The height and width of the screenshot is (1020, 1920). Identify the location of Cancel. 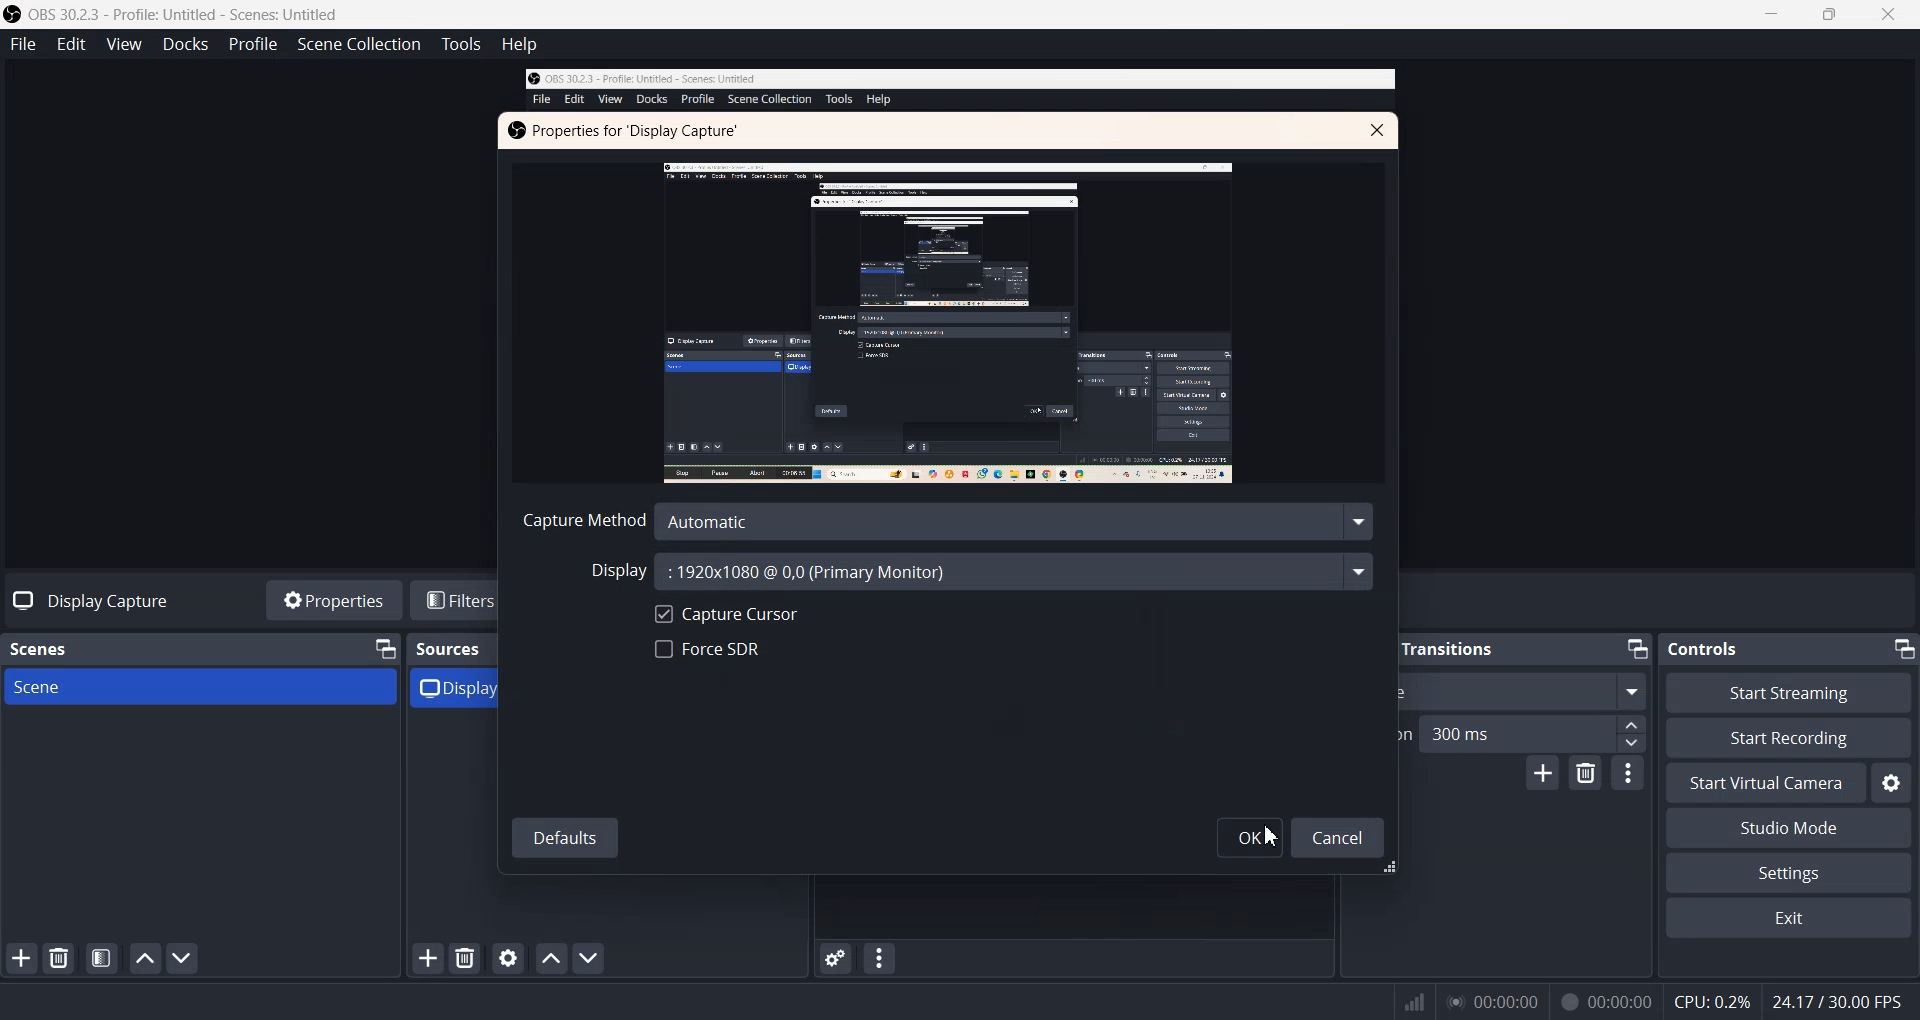
(1337, 839).